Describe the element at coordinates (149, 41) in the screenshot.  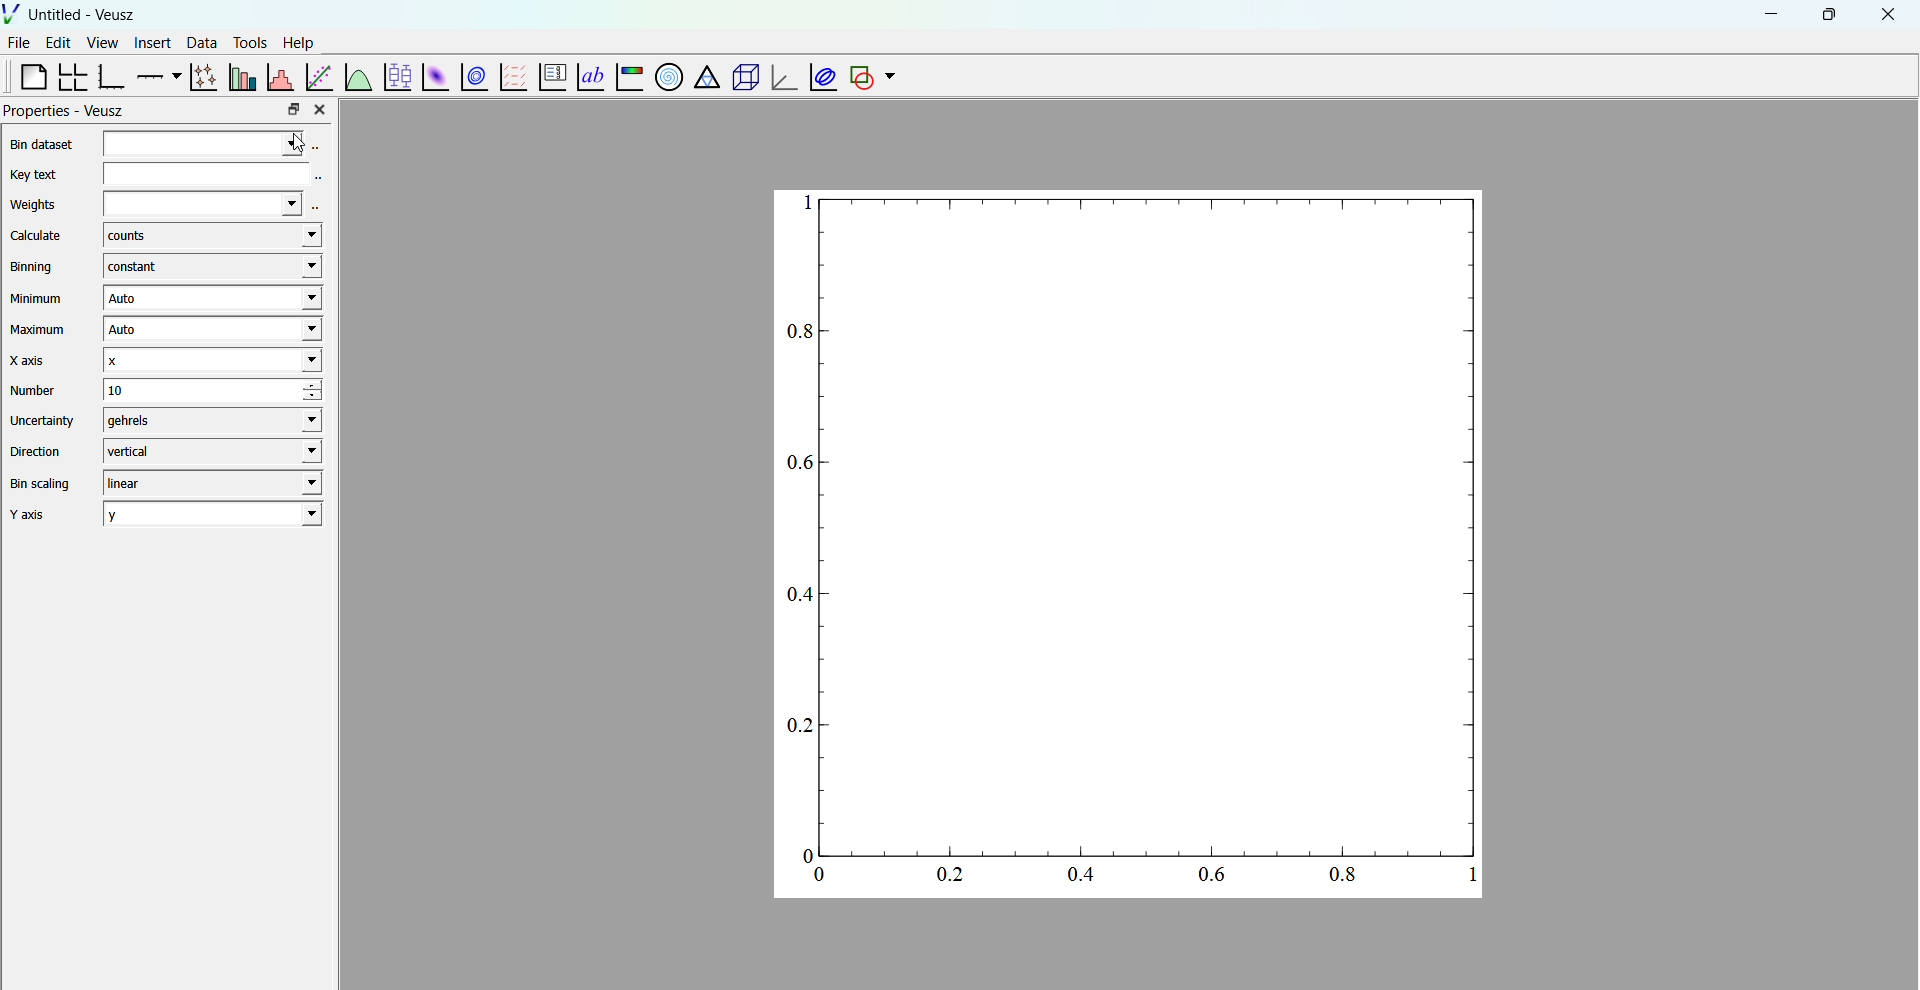
I see `insert` at that location.